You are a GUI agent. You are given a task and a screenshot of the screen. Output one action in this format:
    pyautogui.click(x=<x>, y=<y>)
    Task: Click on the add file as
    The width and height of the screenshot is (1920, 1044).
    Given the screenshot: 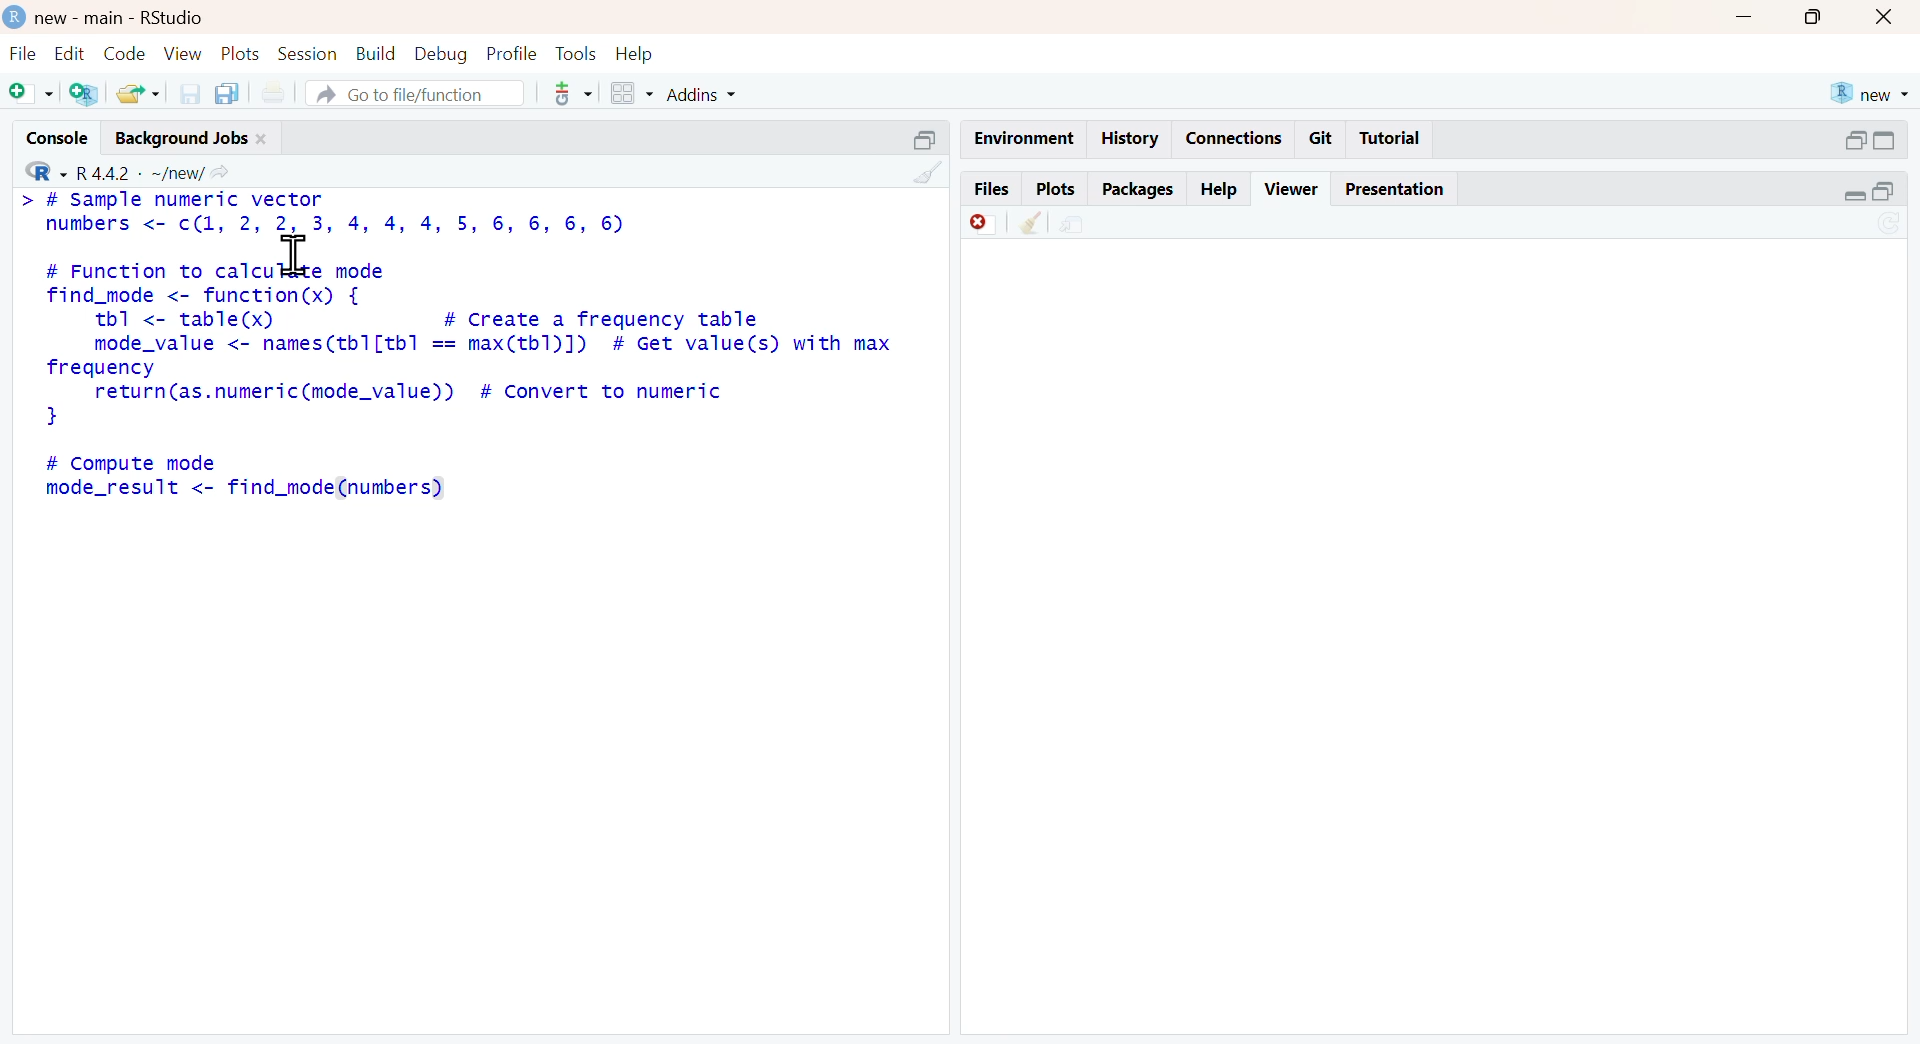 What is the action you would take?
    pyautogui.click(x=34, y=94)
    